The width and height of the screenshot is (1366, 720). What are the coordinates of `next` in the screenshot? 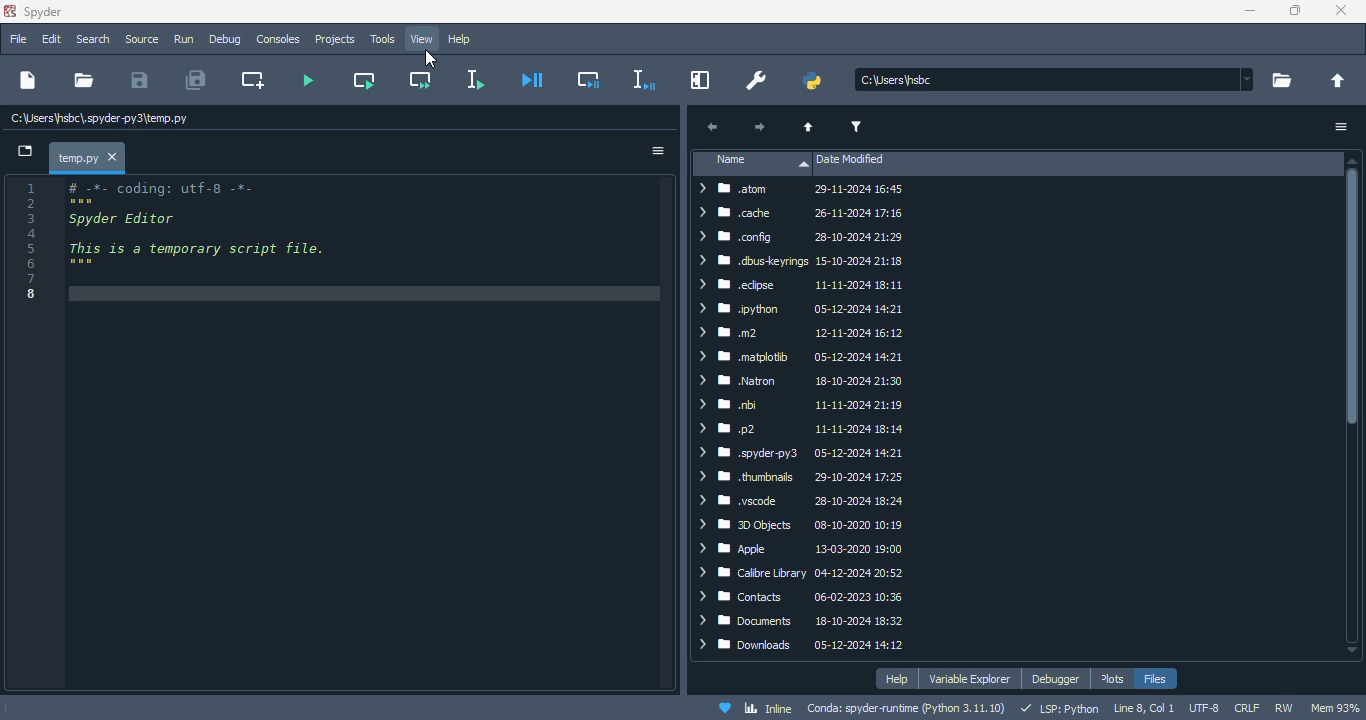 It's located at (757, 127).